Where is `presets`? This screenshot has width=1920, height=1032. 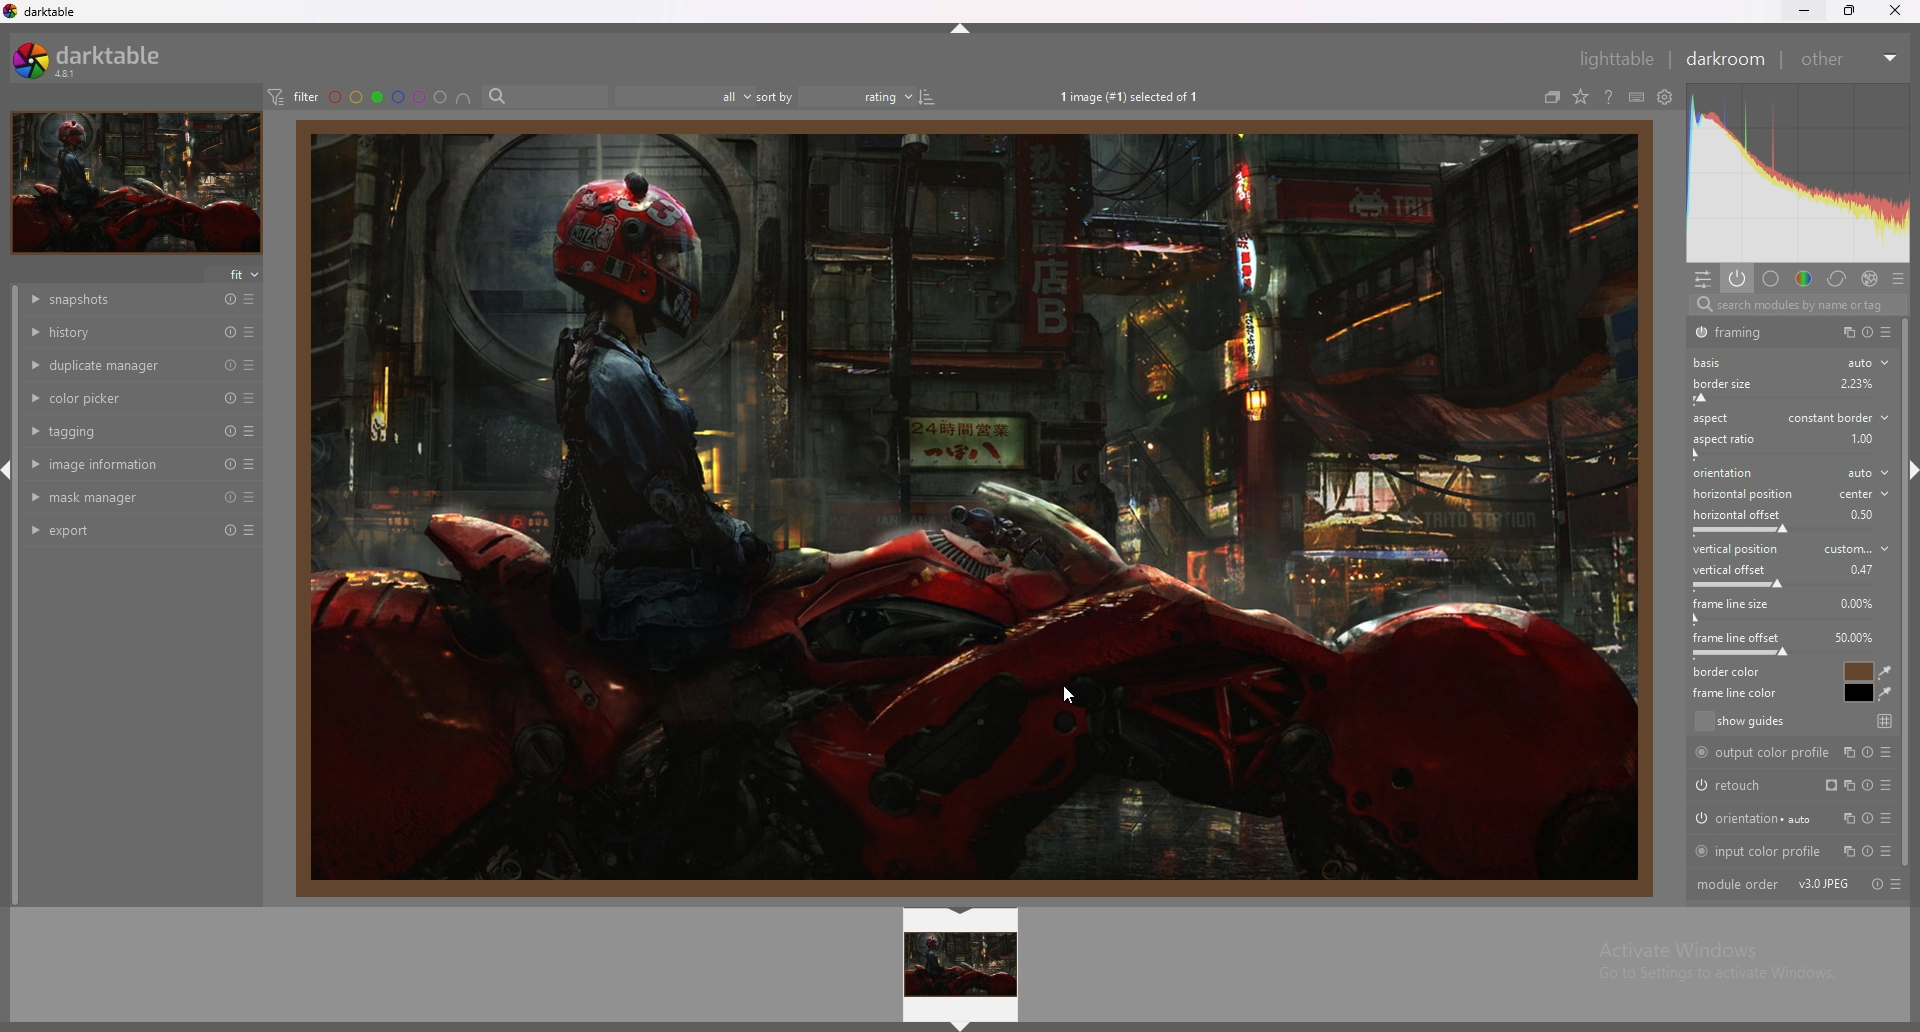 presets is located at coordinates (252, 398).